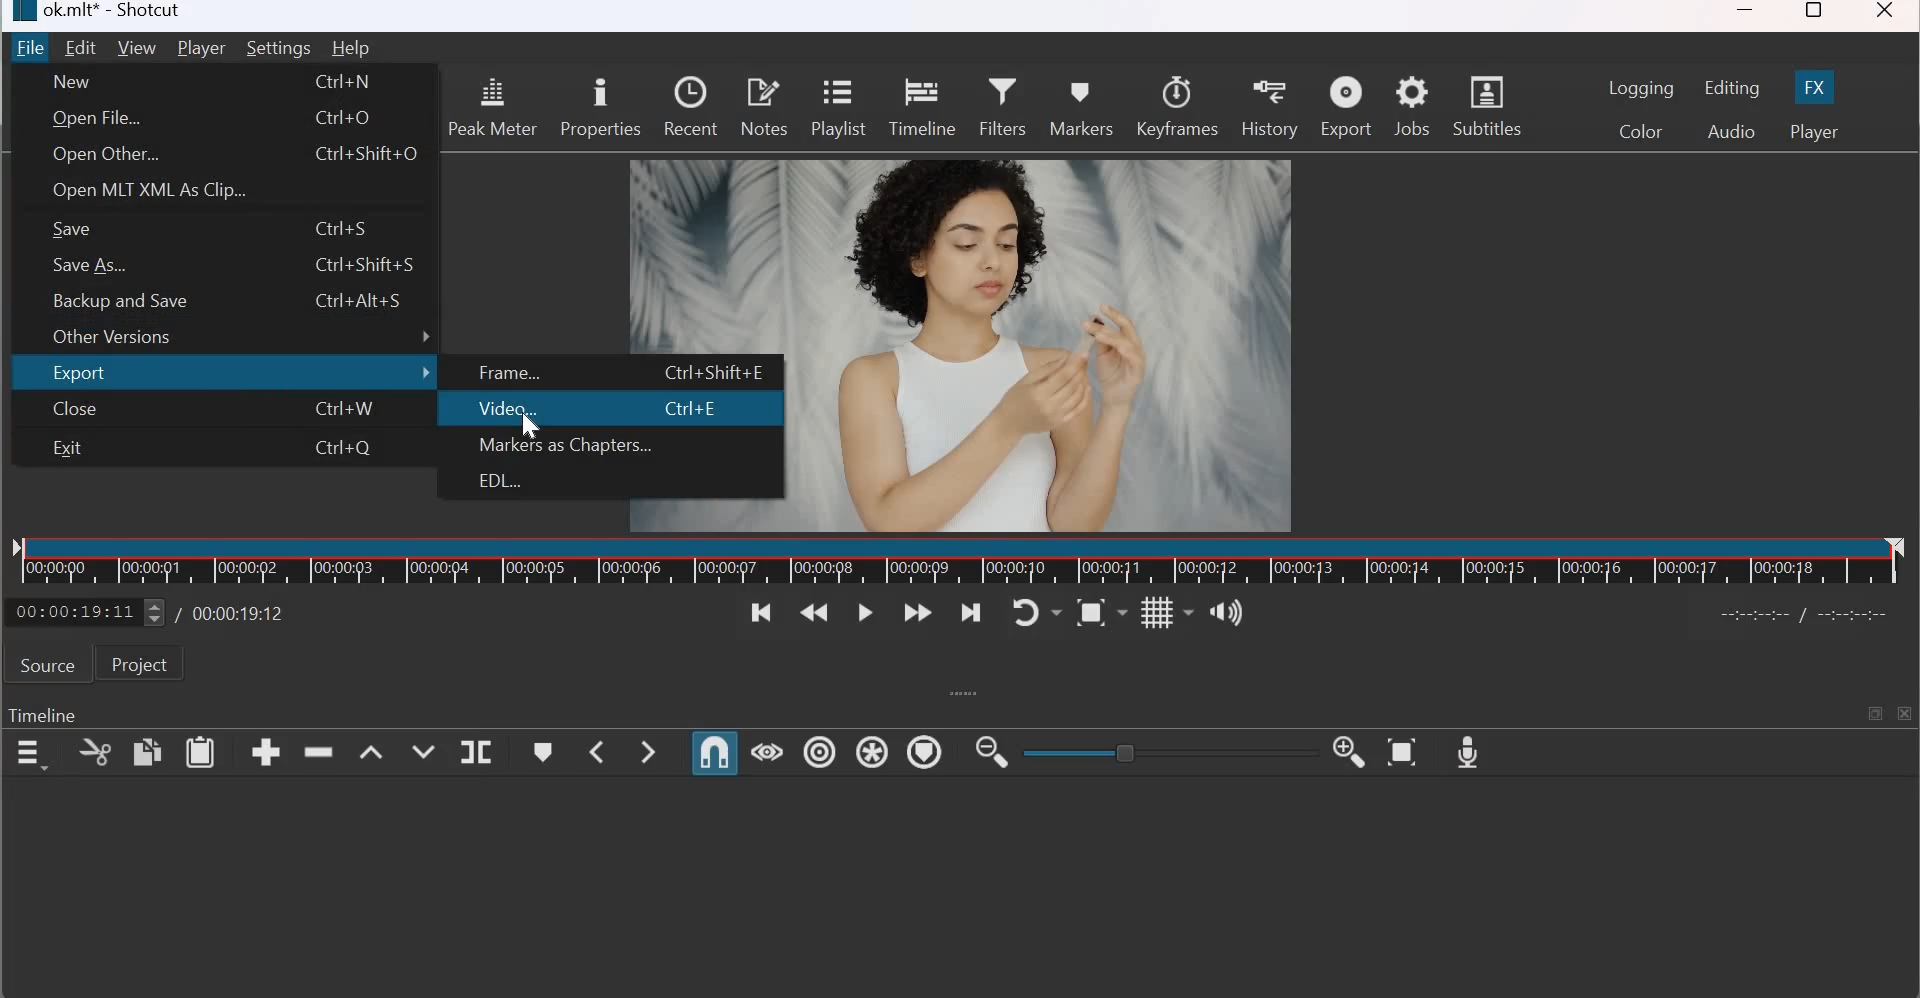 This screenshot has width=1920, height=998. Describe the element at coordinates (235, 338) in the screenshot. I see `Other versions` at that location.